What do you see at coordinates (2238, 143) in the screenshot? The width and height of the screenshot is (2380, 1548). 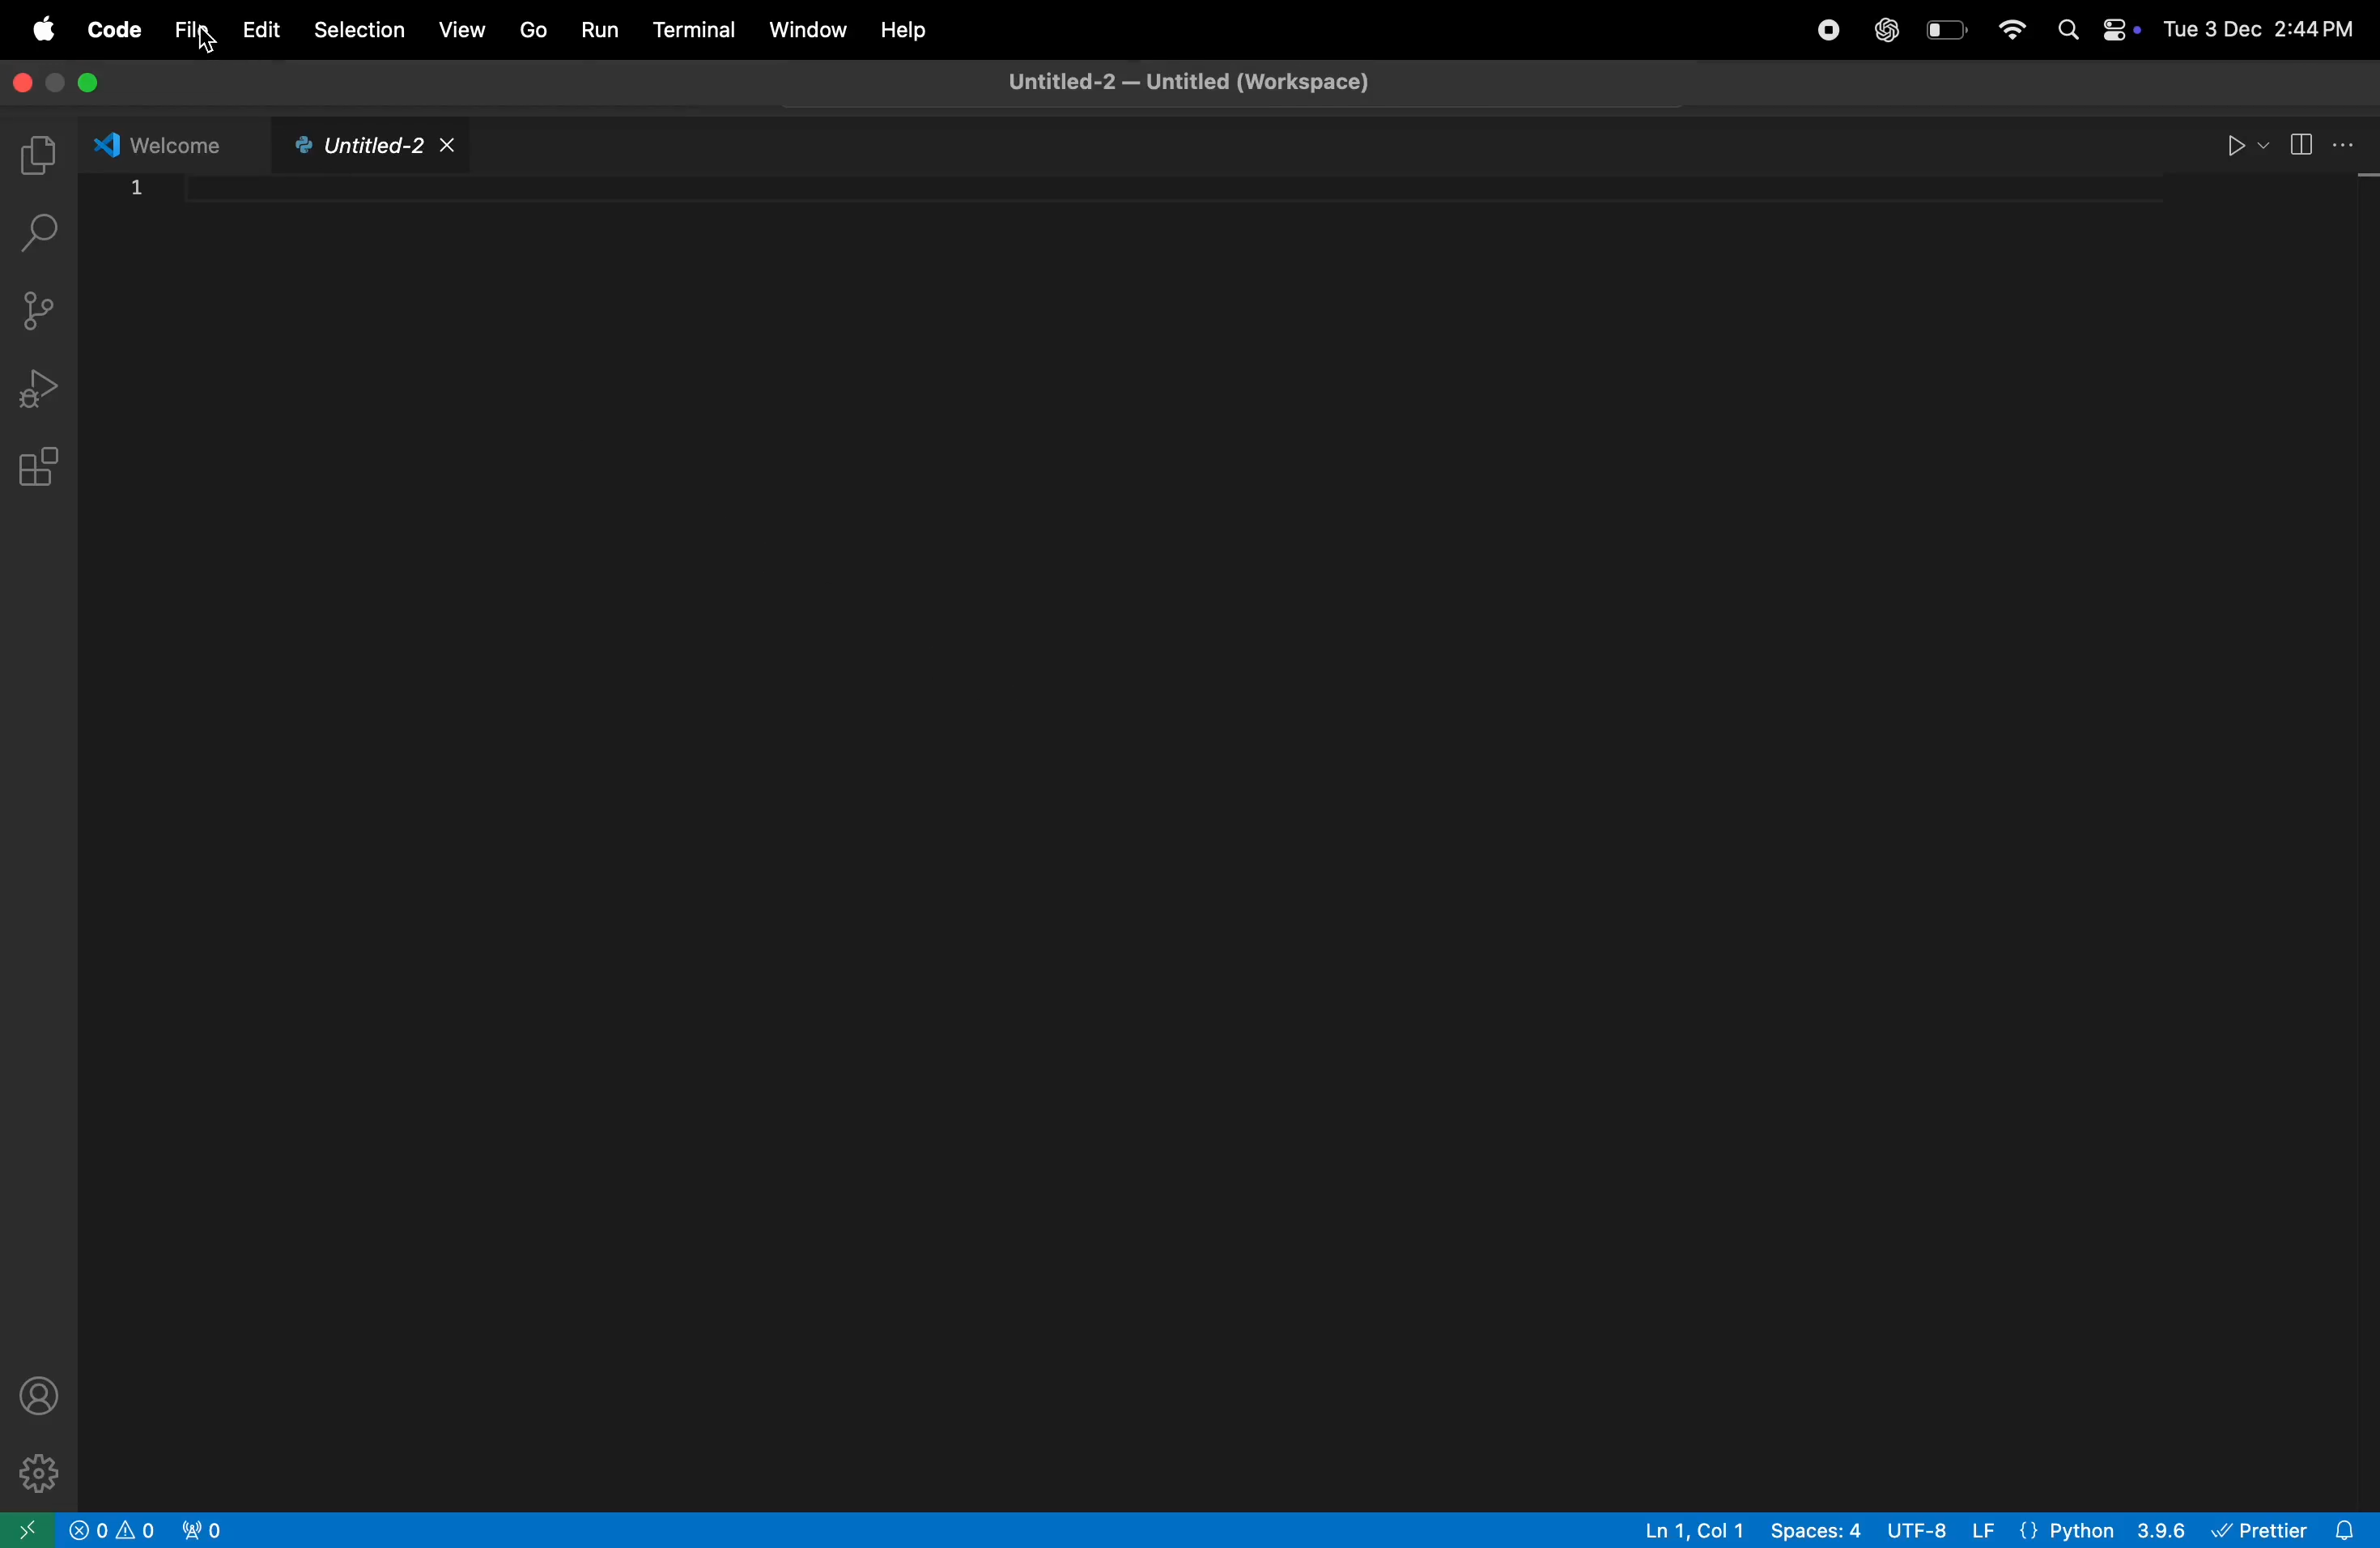 I see `run ` at bounding box center [2238, 143].